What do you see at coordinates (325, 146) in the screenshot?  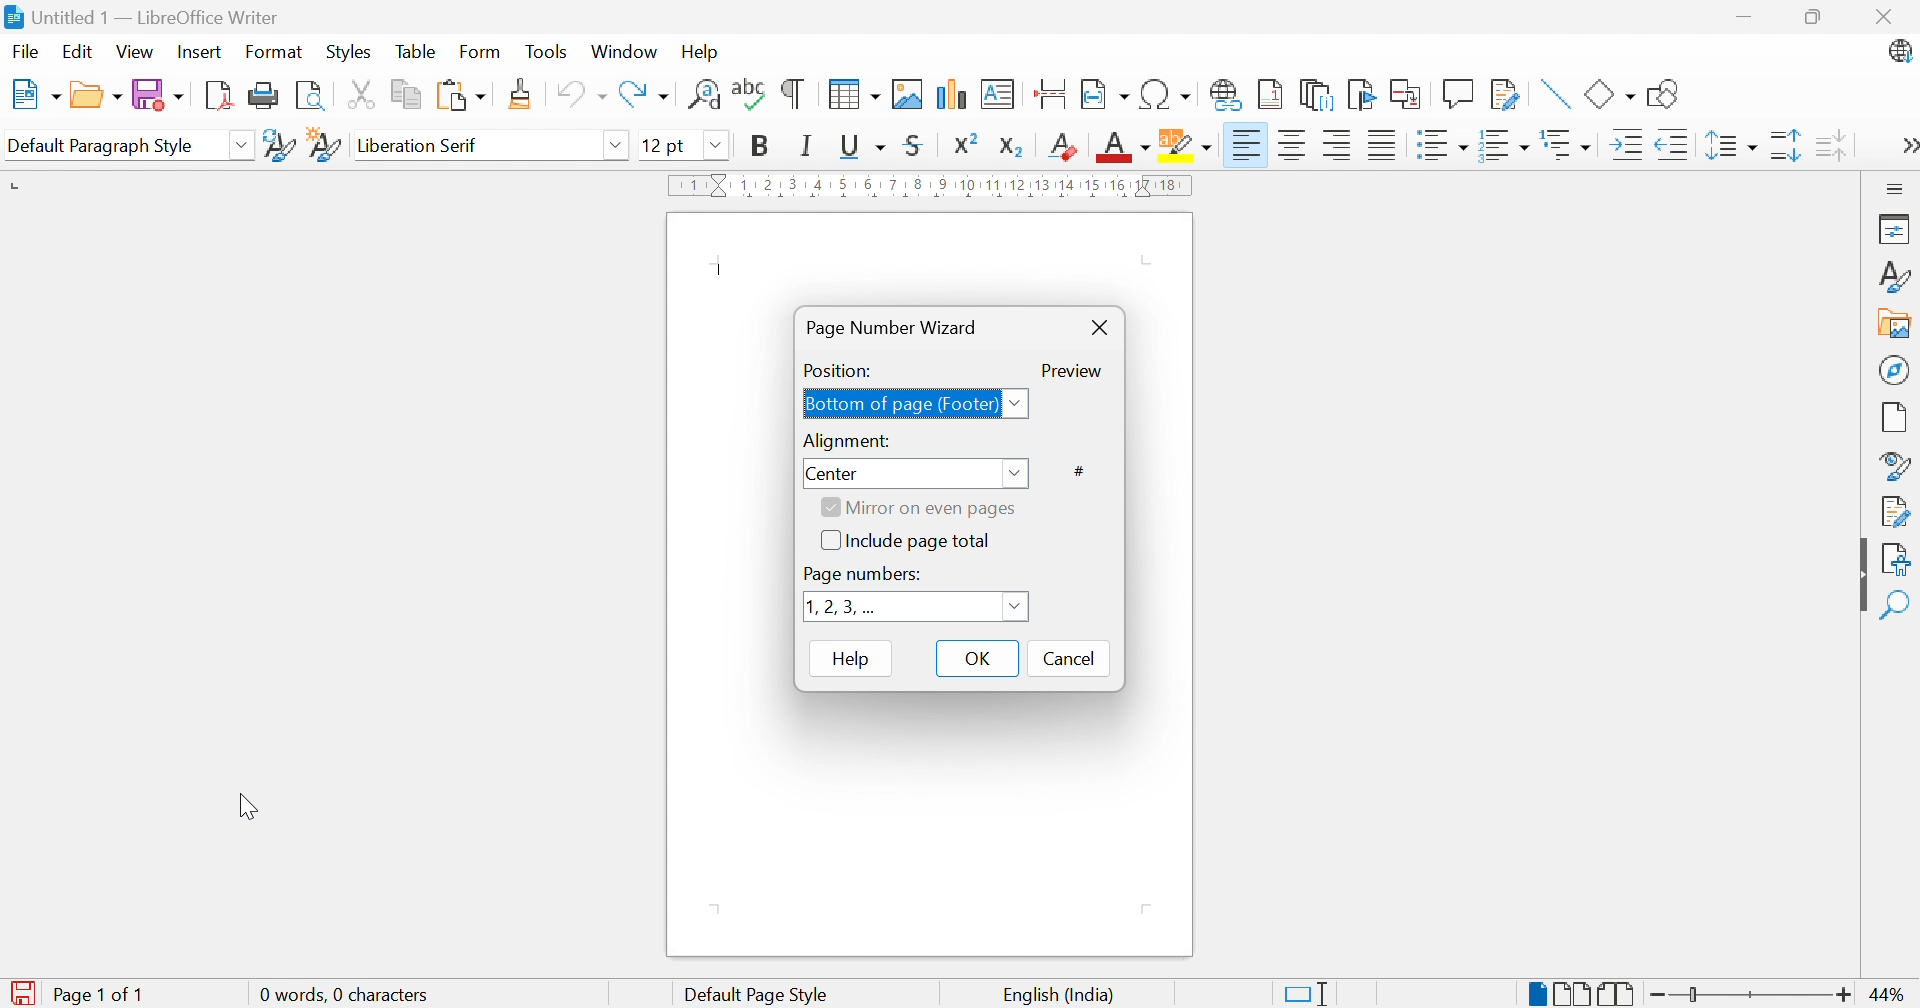 I see `New style from selection` at bounding box center [325, 146].